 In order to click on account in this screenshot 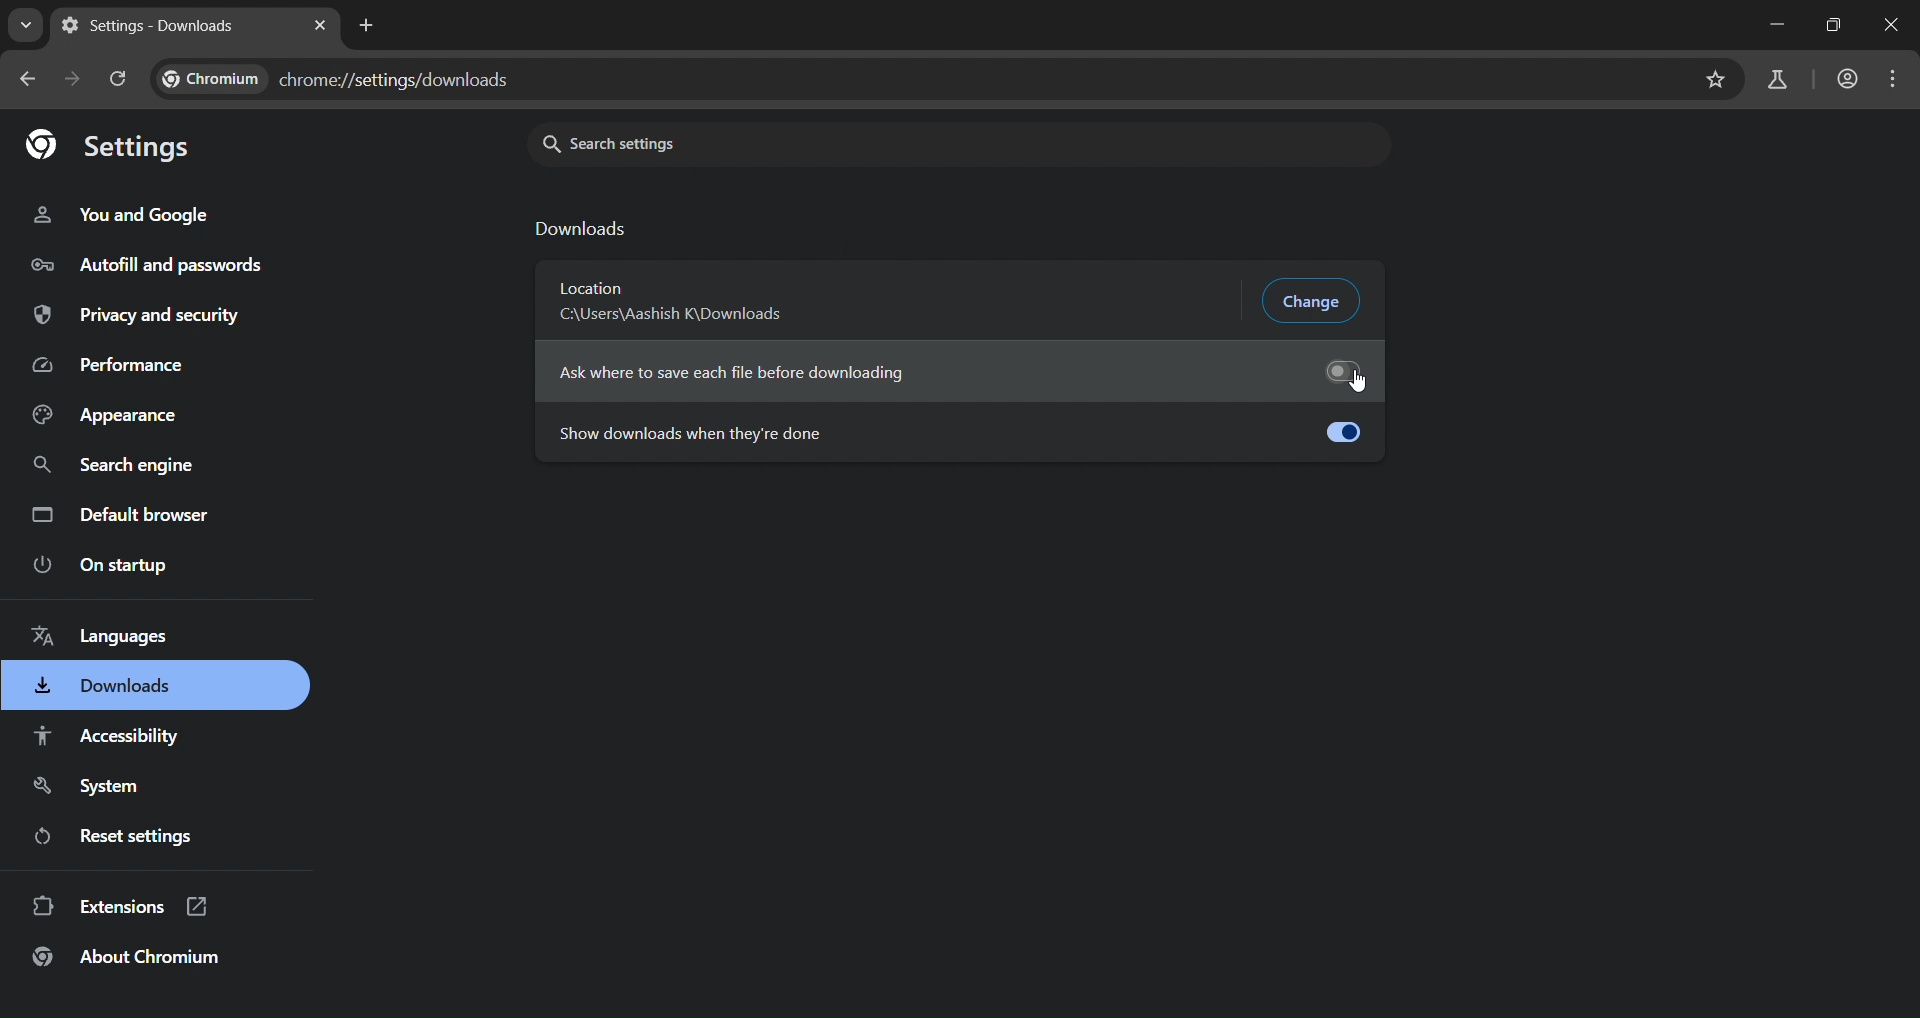, I will do `click(1844, 78)`.